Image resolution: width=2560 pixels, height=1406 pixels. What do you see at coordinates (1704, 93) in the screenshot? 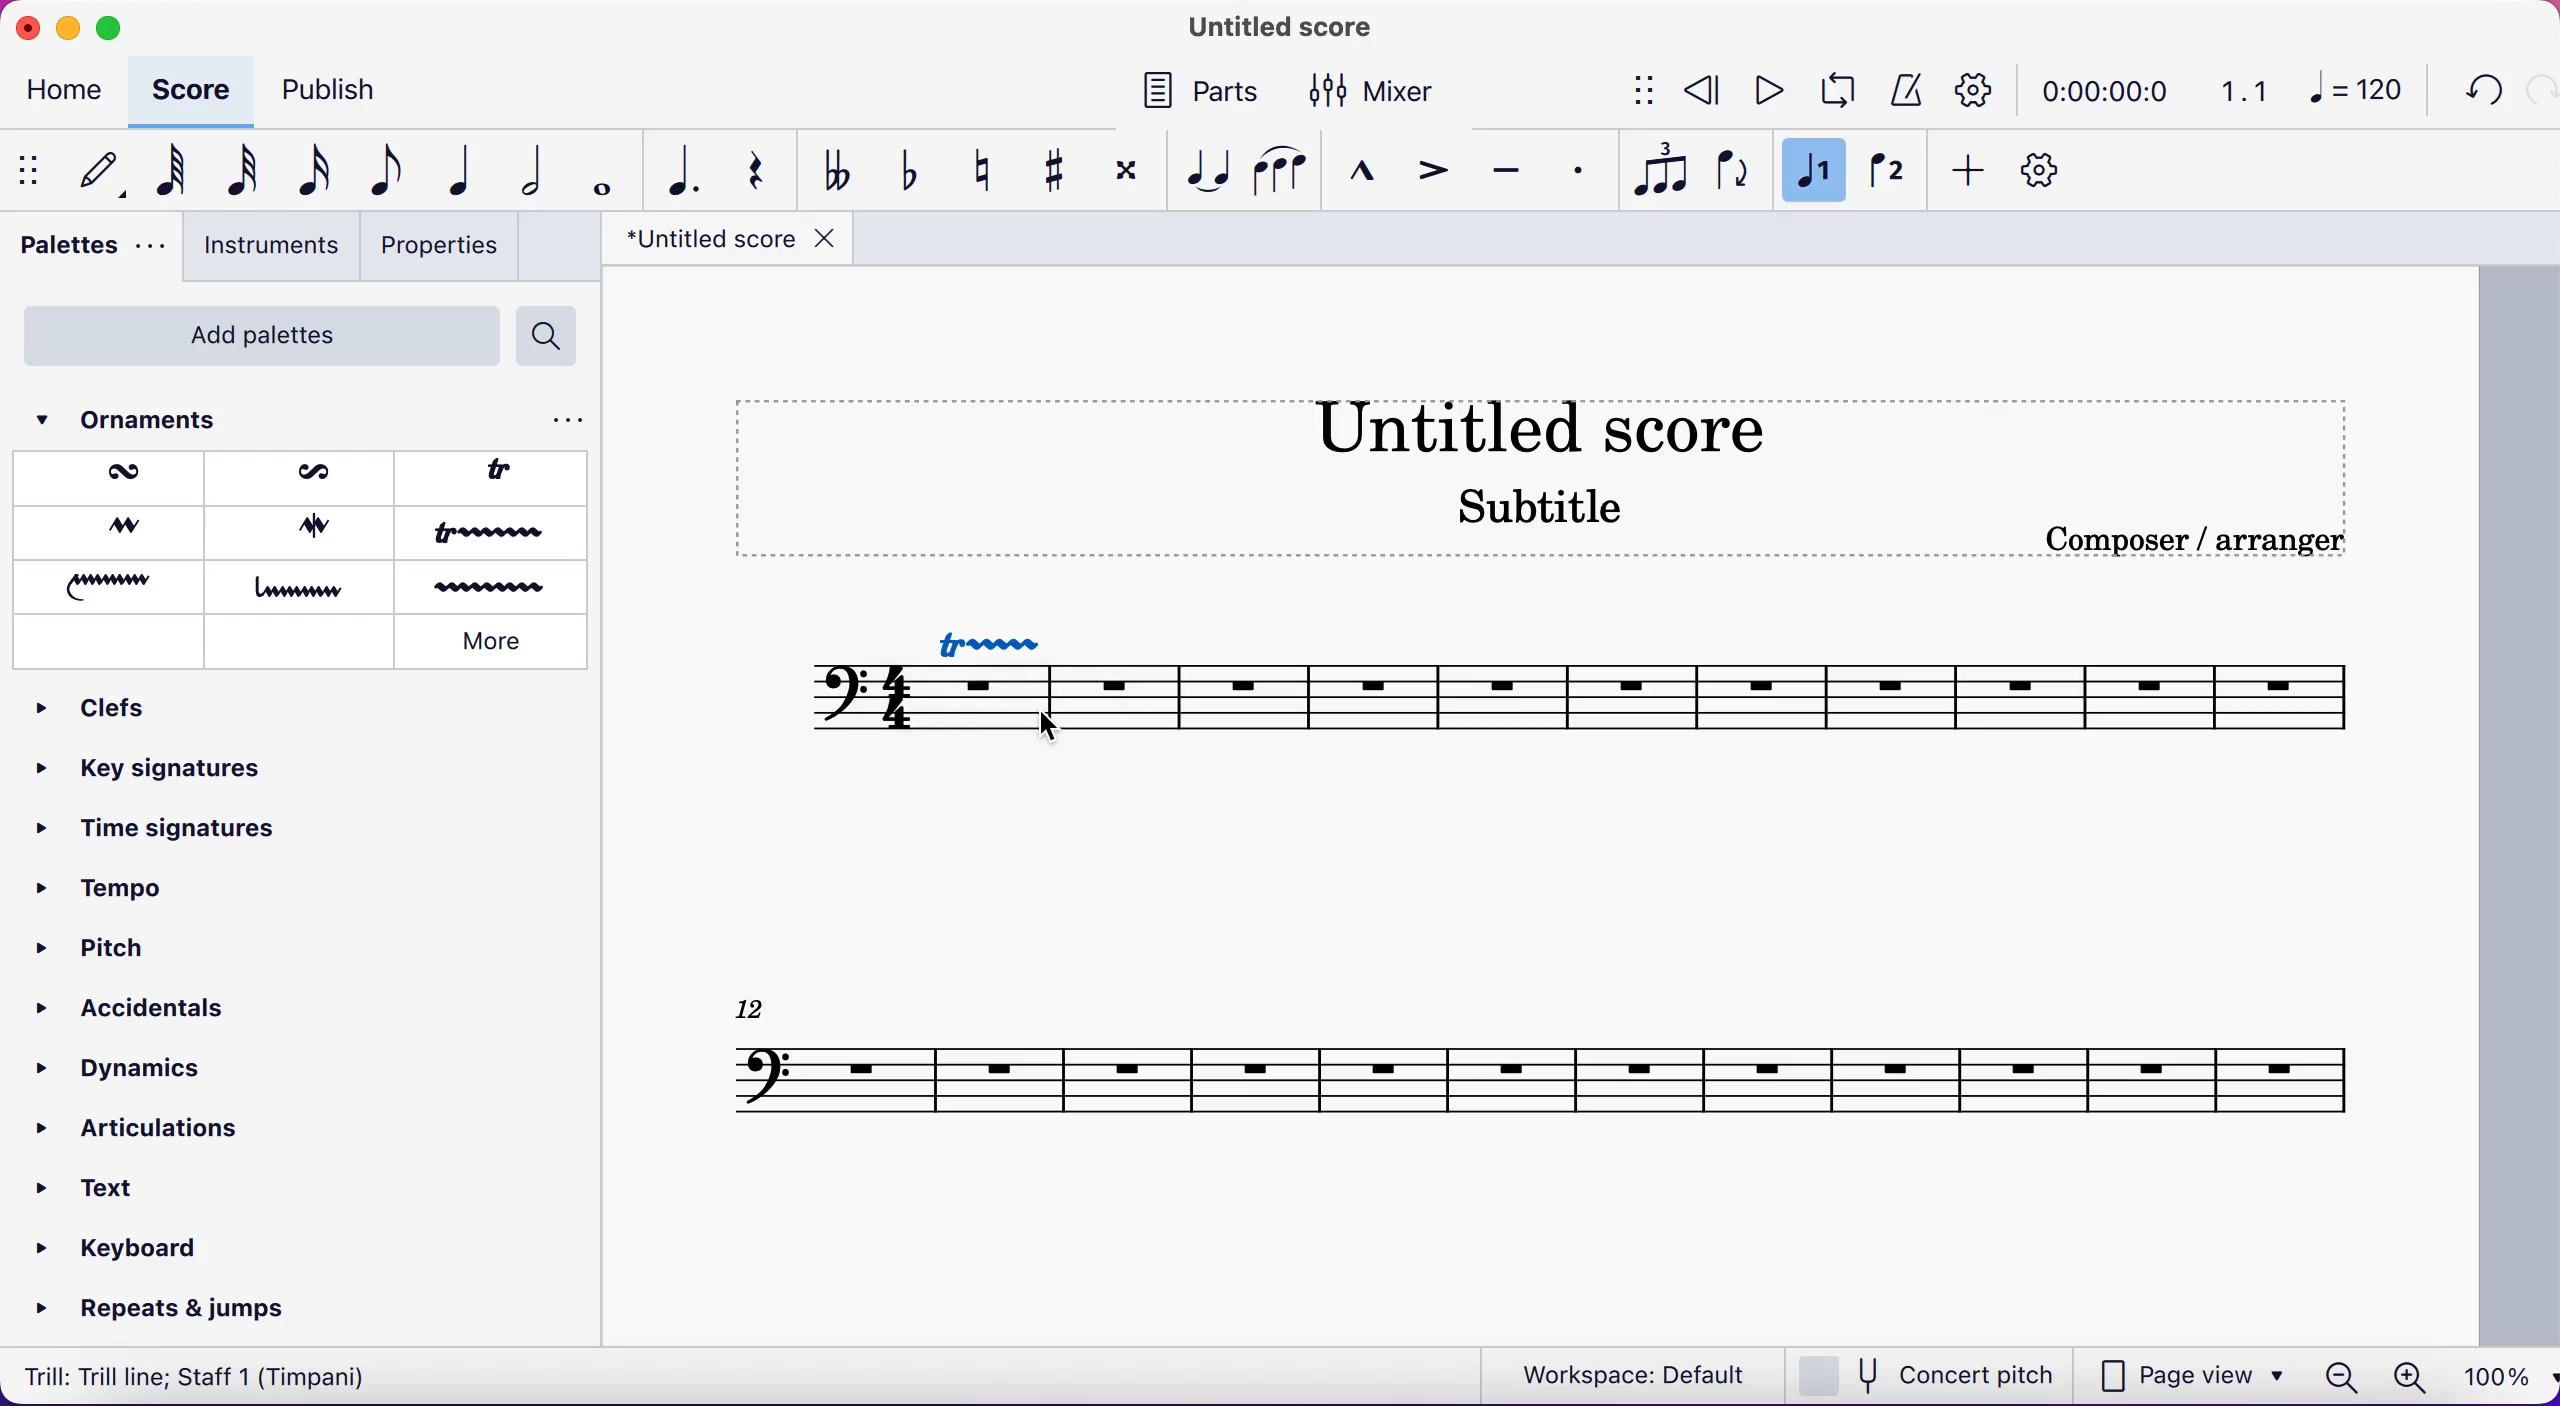
I see `rewind` at bounding box center [1704, 93].